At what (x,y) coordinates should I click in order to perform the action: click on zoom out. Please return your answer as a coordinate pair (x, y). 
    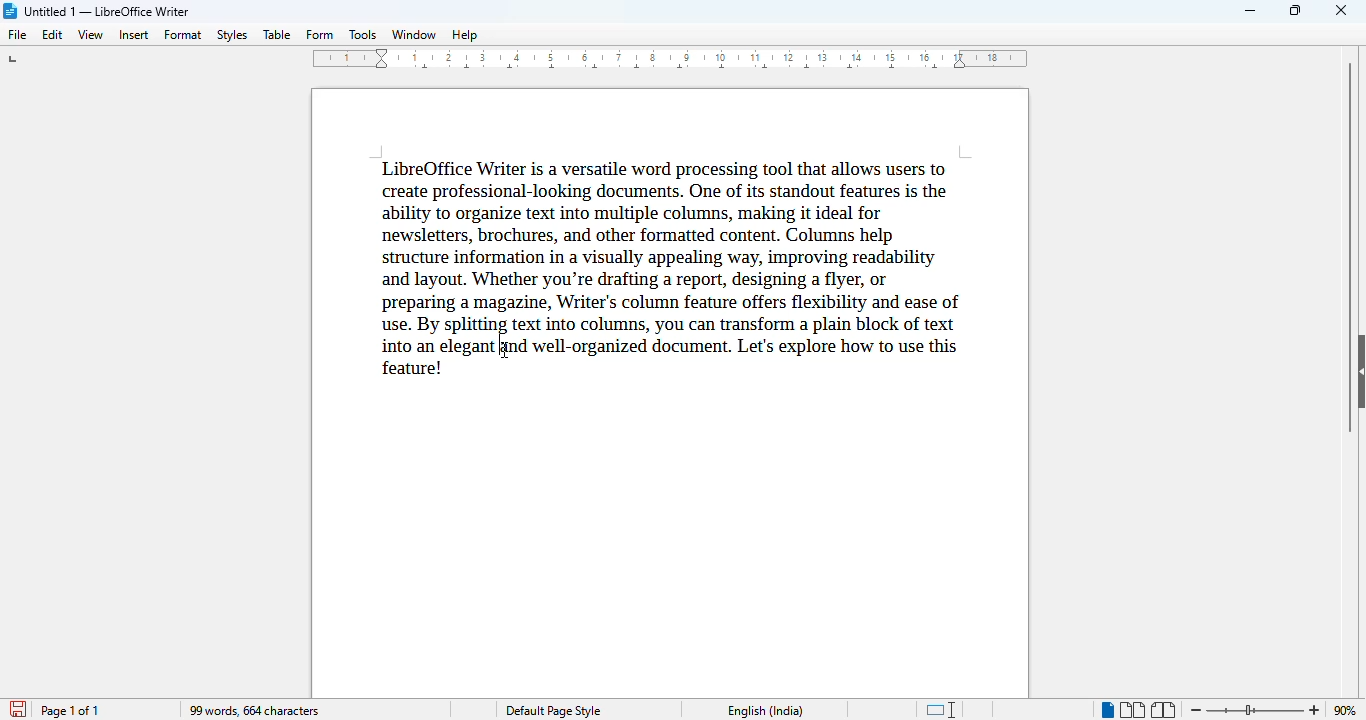
    Looking at the image, I should click on (1197, 709).